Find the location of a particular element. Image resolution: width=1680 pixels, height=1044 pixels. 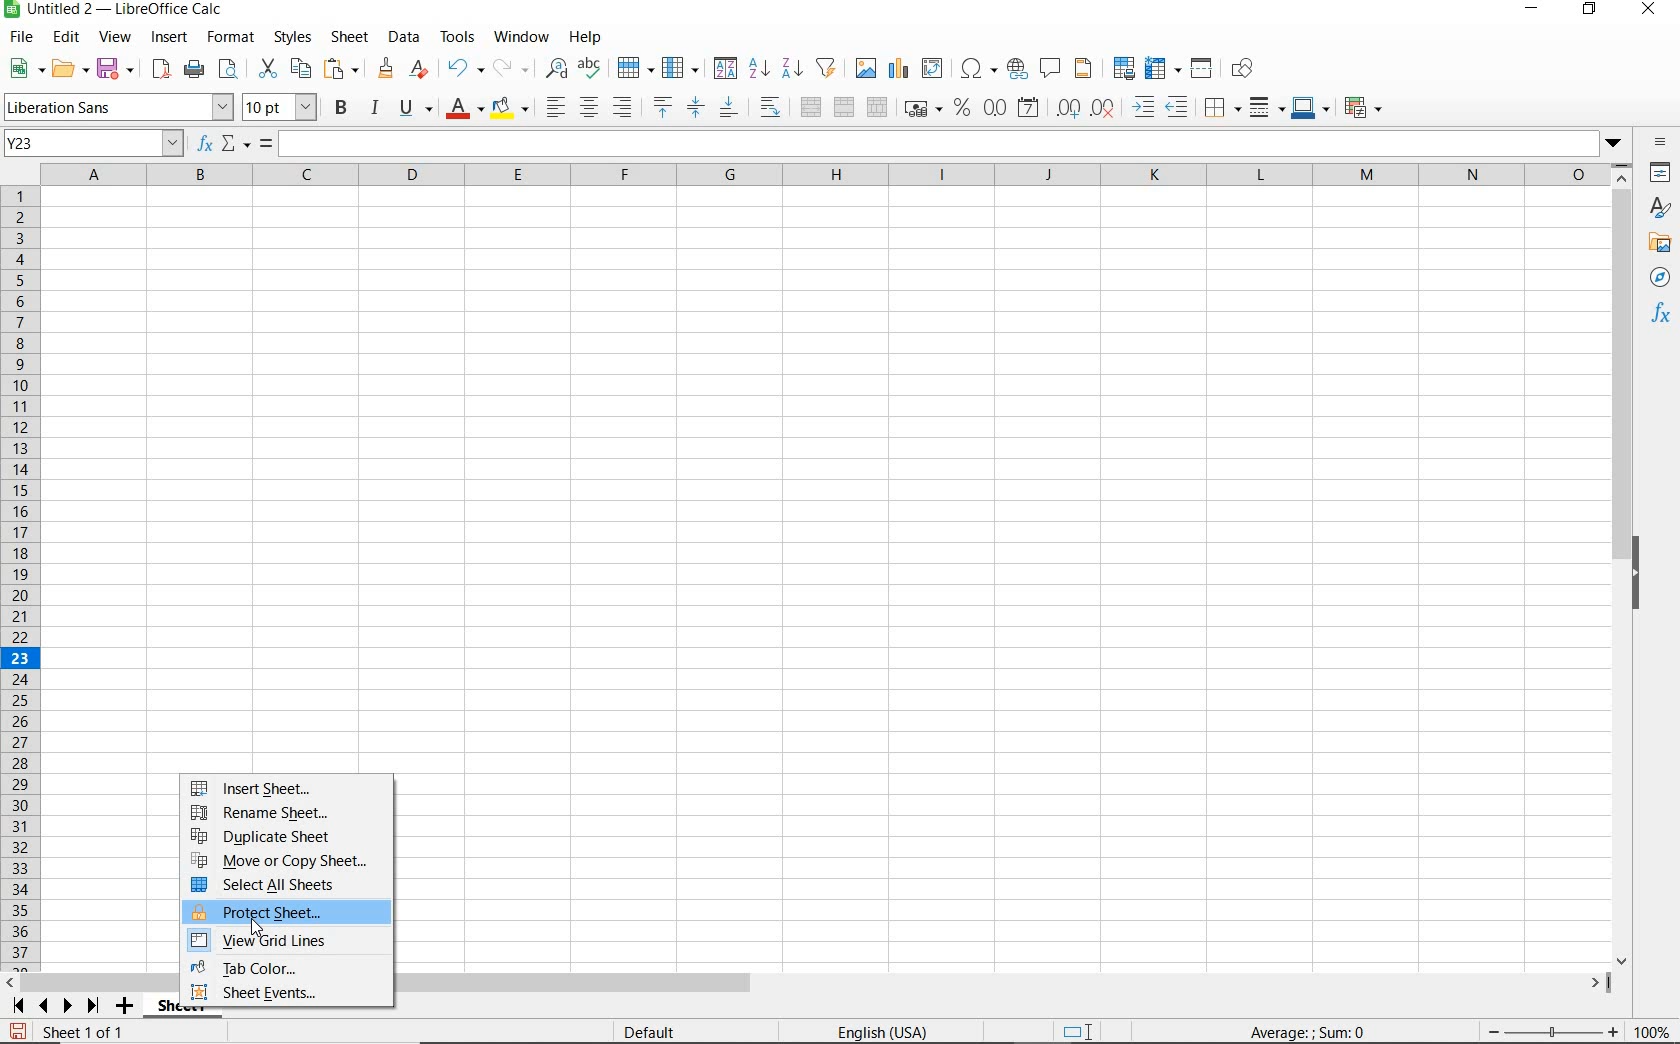

UNMERGE CELLS is located at coordinates (877, 108).